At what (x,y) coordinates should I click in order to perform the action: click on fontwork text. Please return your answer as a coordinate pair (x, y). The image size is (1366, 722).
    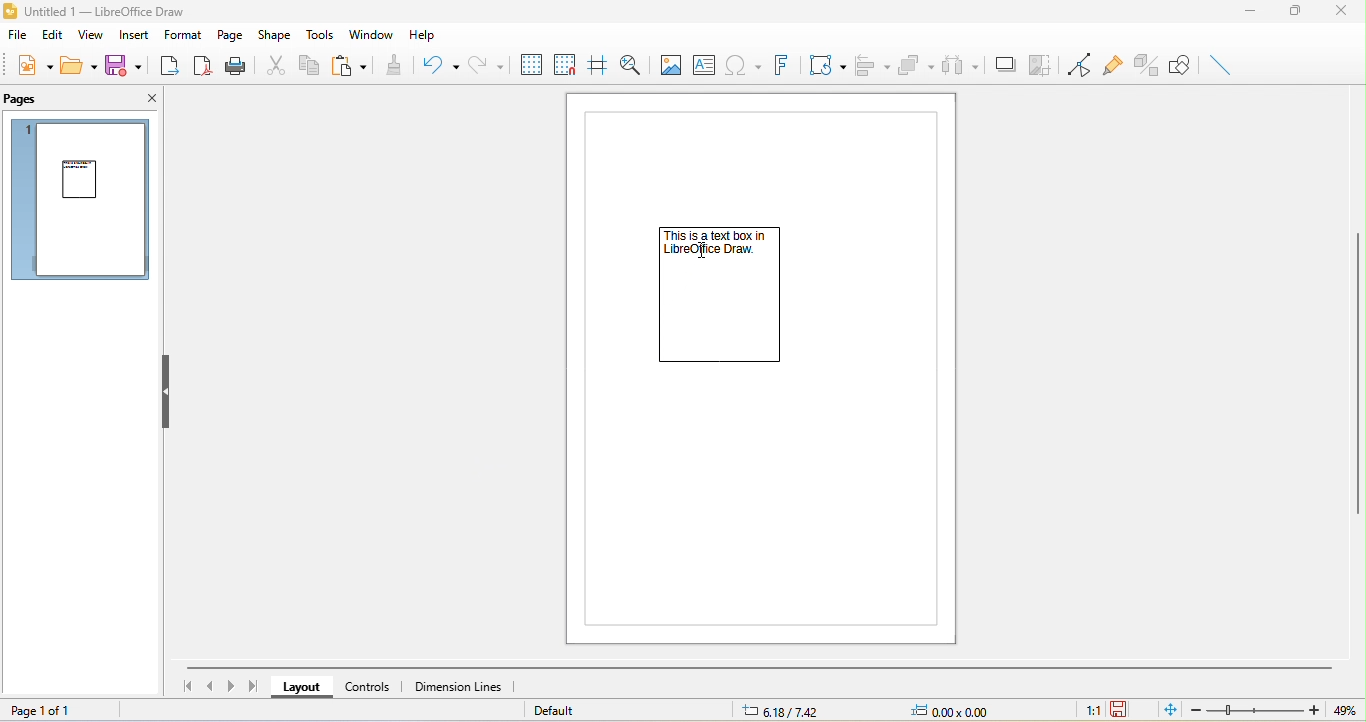
    Looking at the image, I should click on (780, 67).